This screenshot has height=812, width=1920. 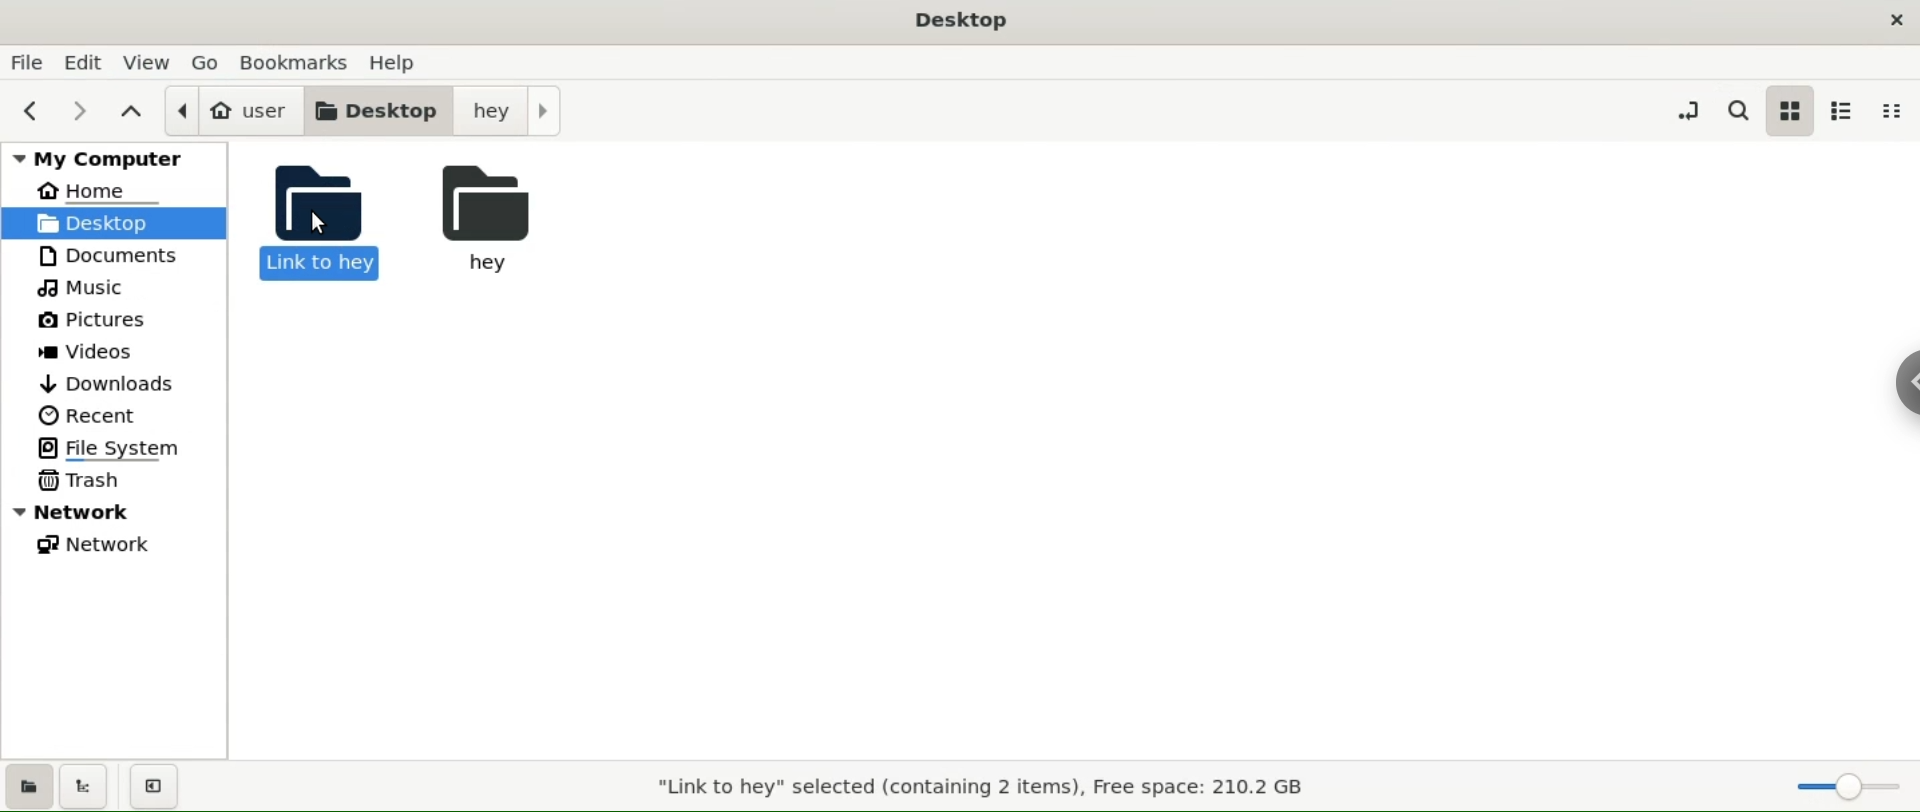 What do you see at coordinates (87, 353) in the screenshot?
I see `videos` at bounding box center [87, 353].